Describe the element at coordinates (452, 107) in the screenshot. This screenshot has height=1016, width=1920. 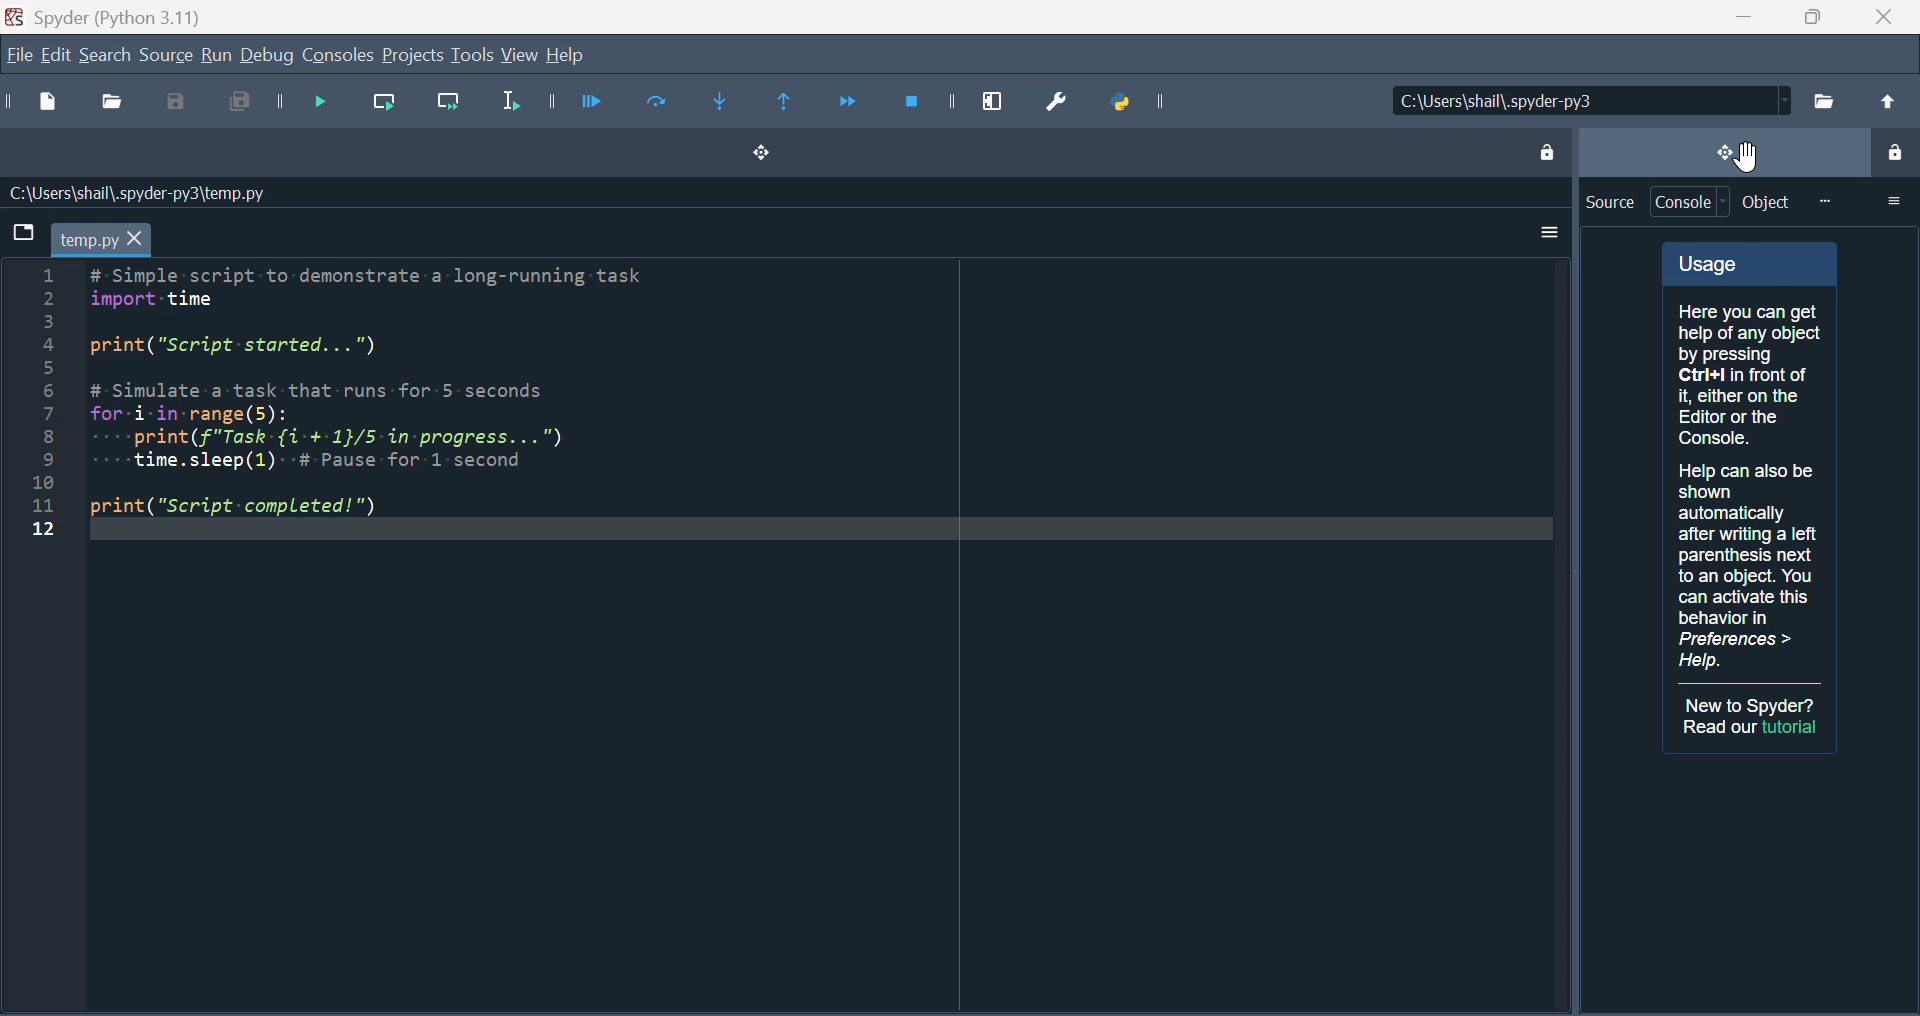
I see `run current line and go to the next one` at that location.